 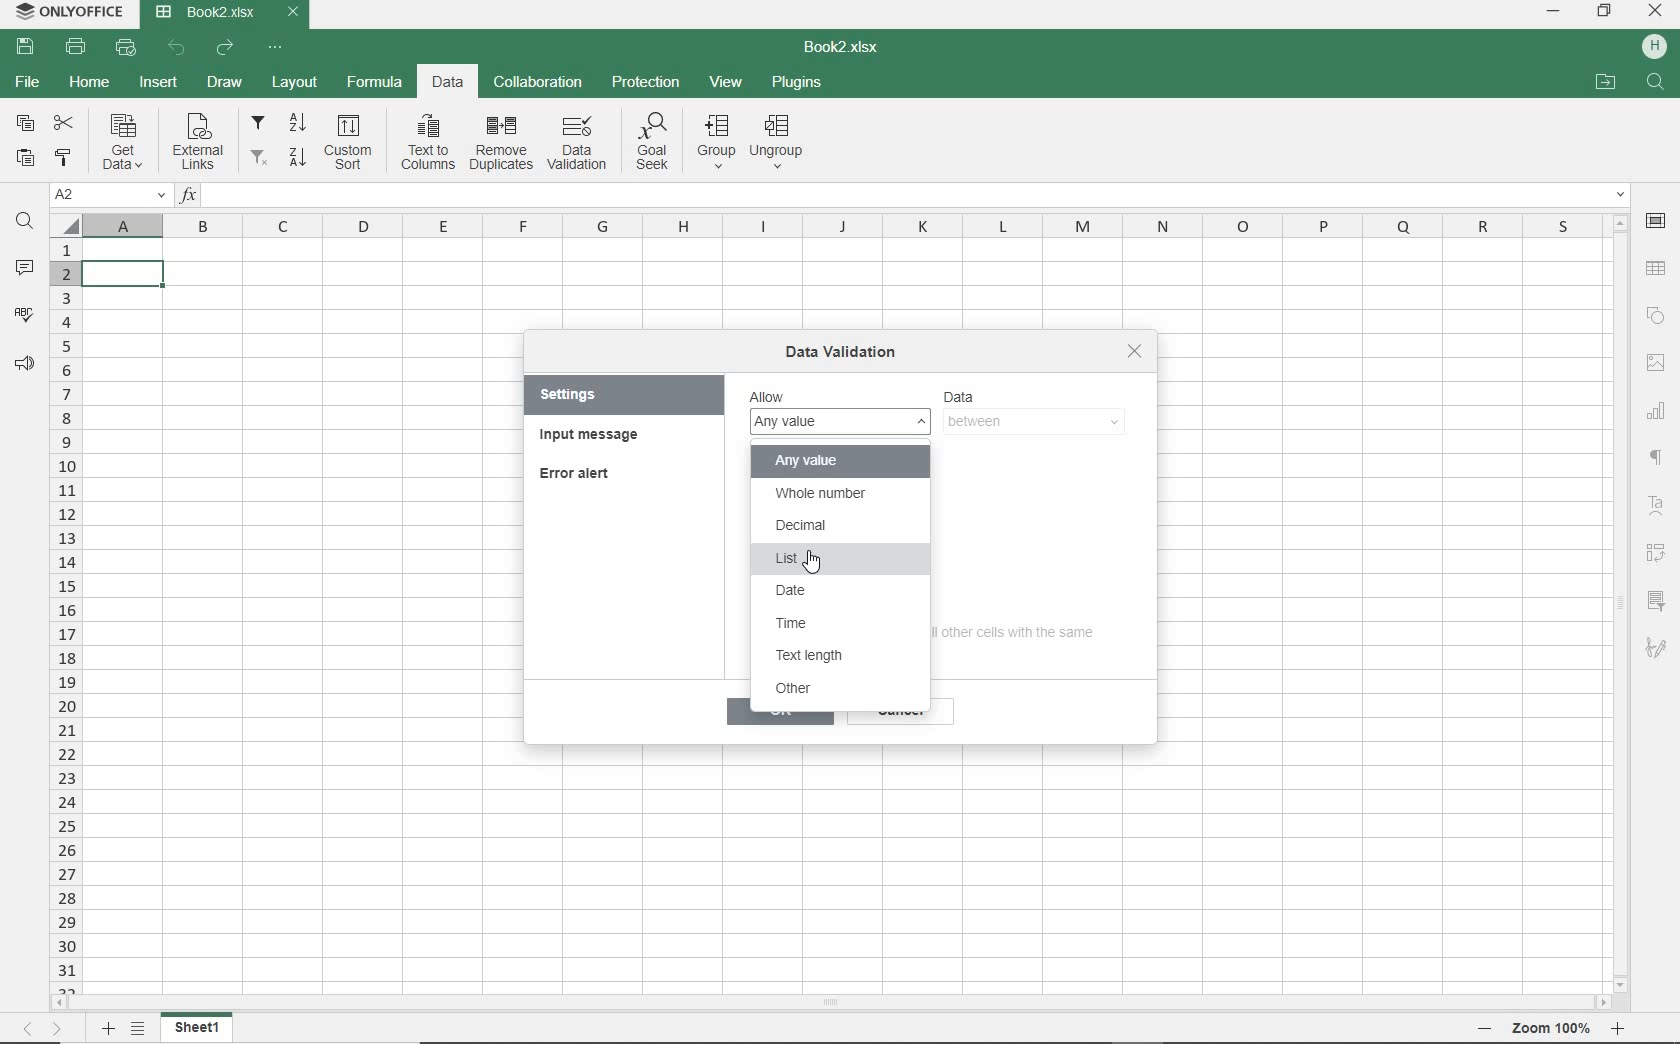 I want to click on CELL SETTINGS, so click(x=1656, y=221).